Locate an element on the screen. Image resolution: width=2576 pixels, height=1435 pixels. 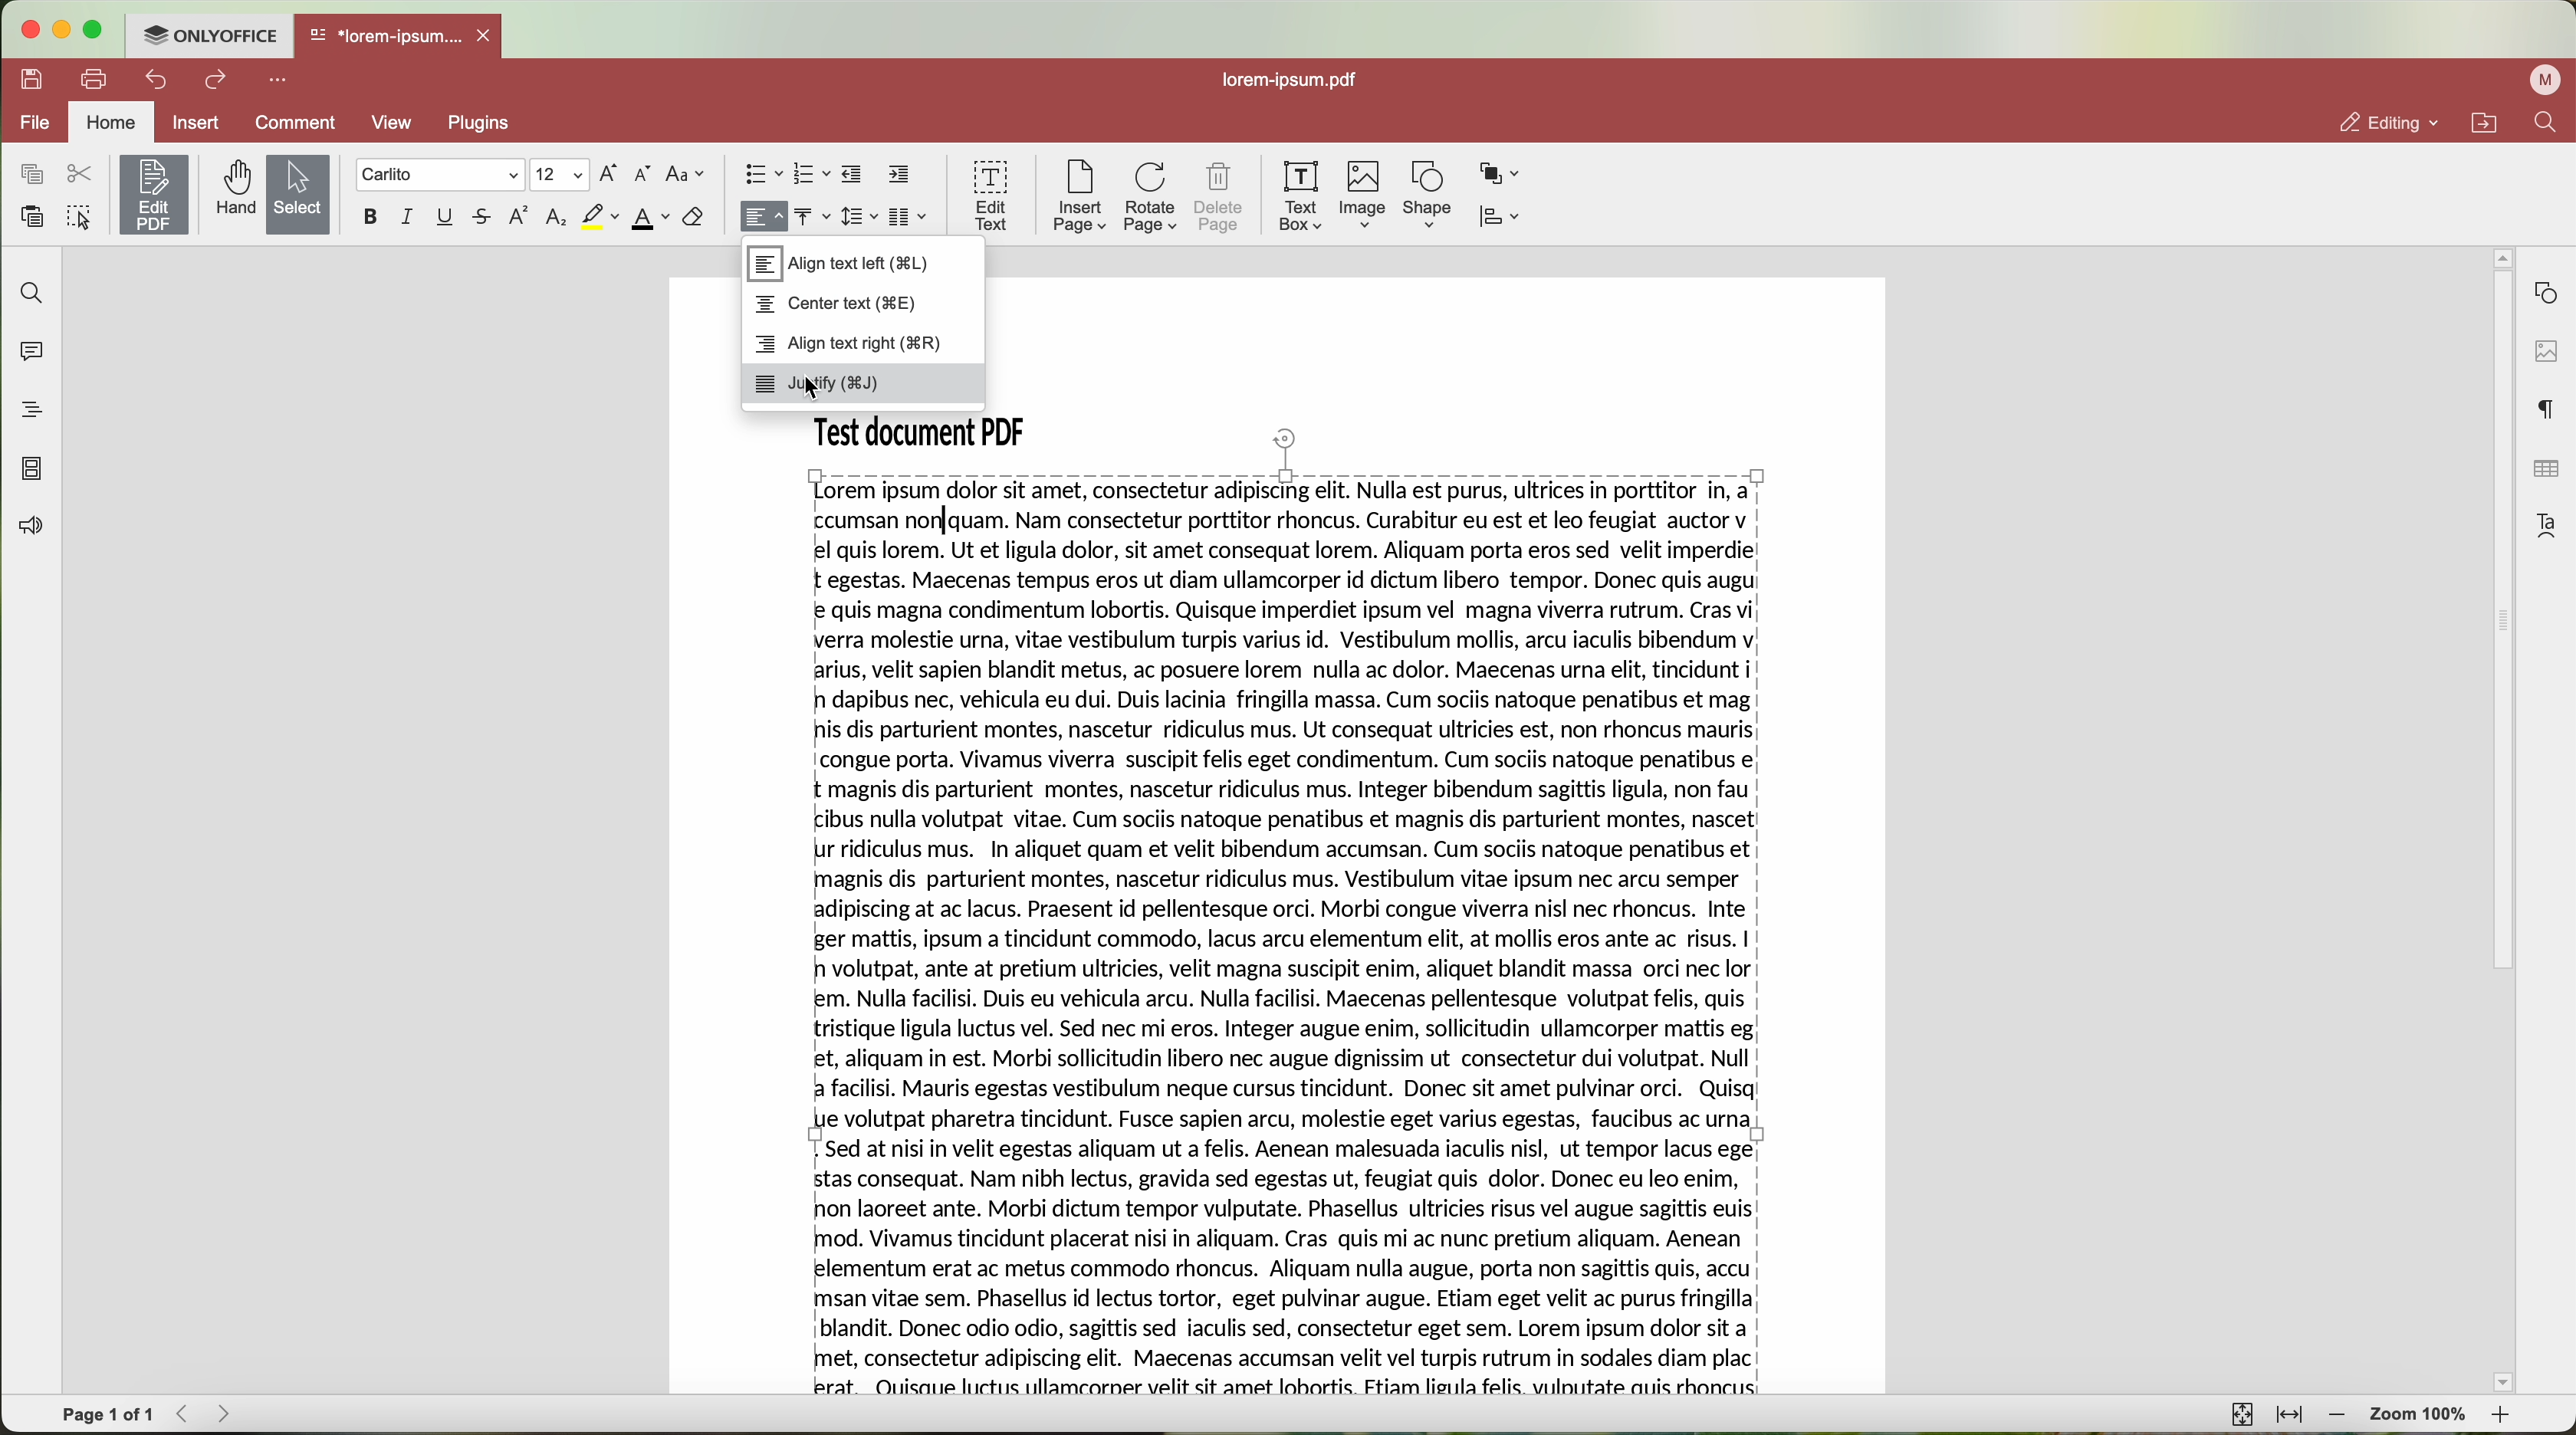
cursor is located at coordinates (822, 394).